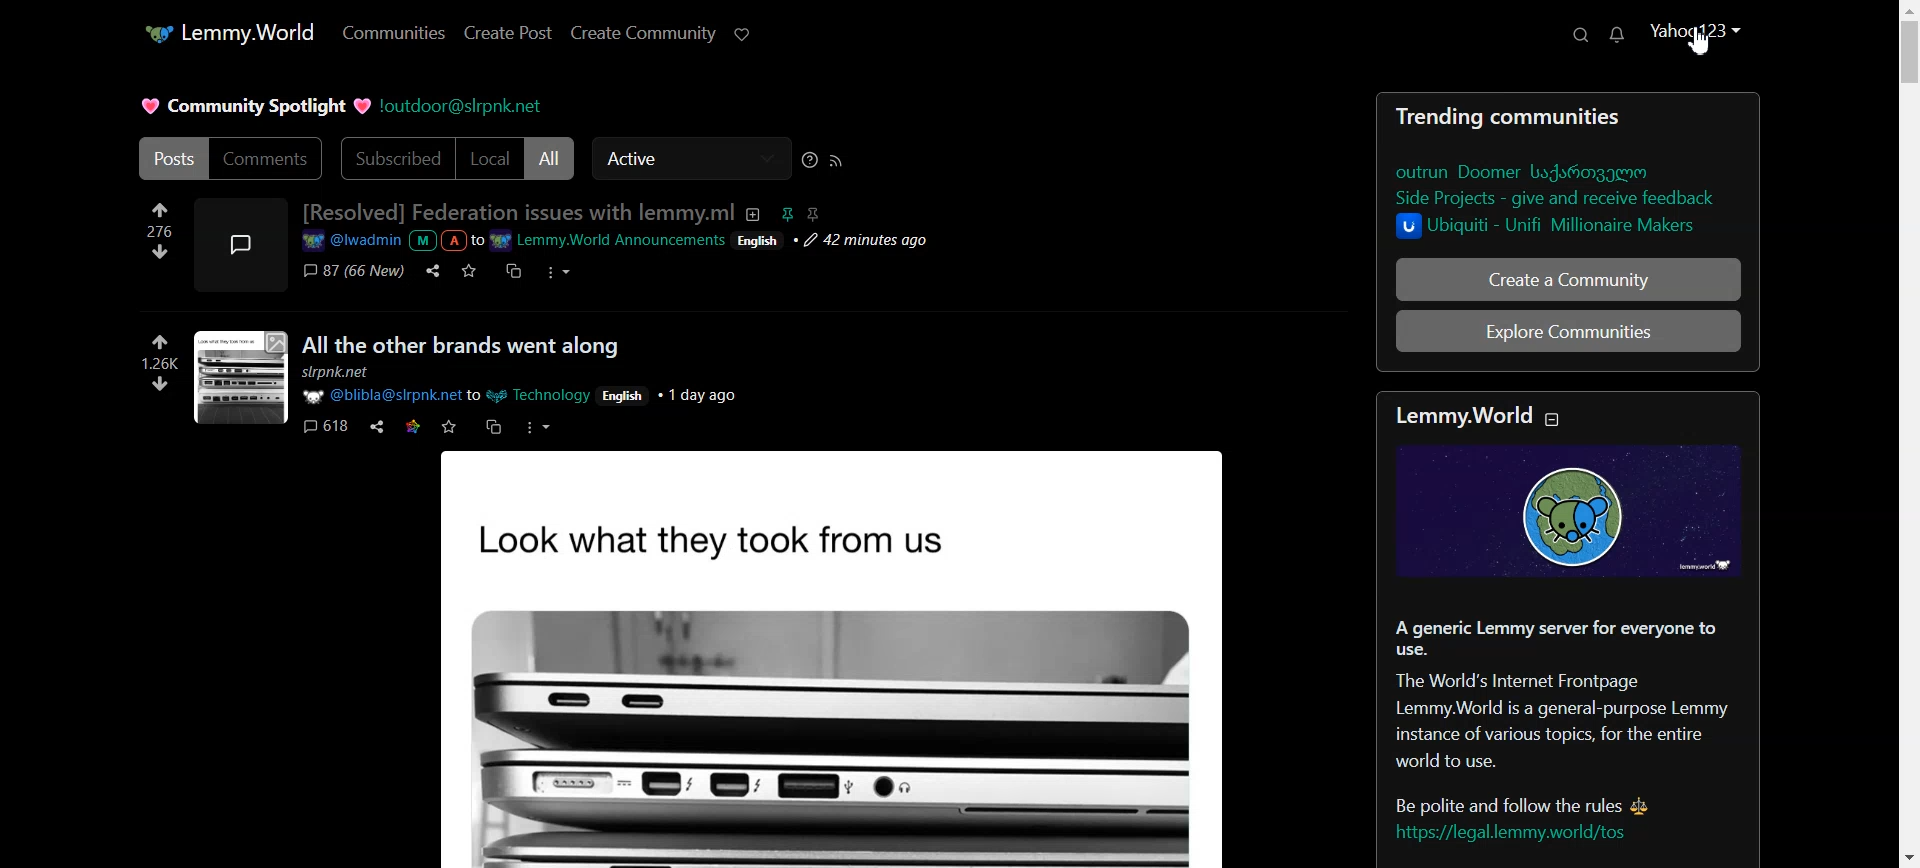 This screenshot has height=868, width=1920. What do you see at coordinates (462, 346) in the screenshot?
I see `all the other brands went along` at bounding box center [462, 346].